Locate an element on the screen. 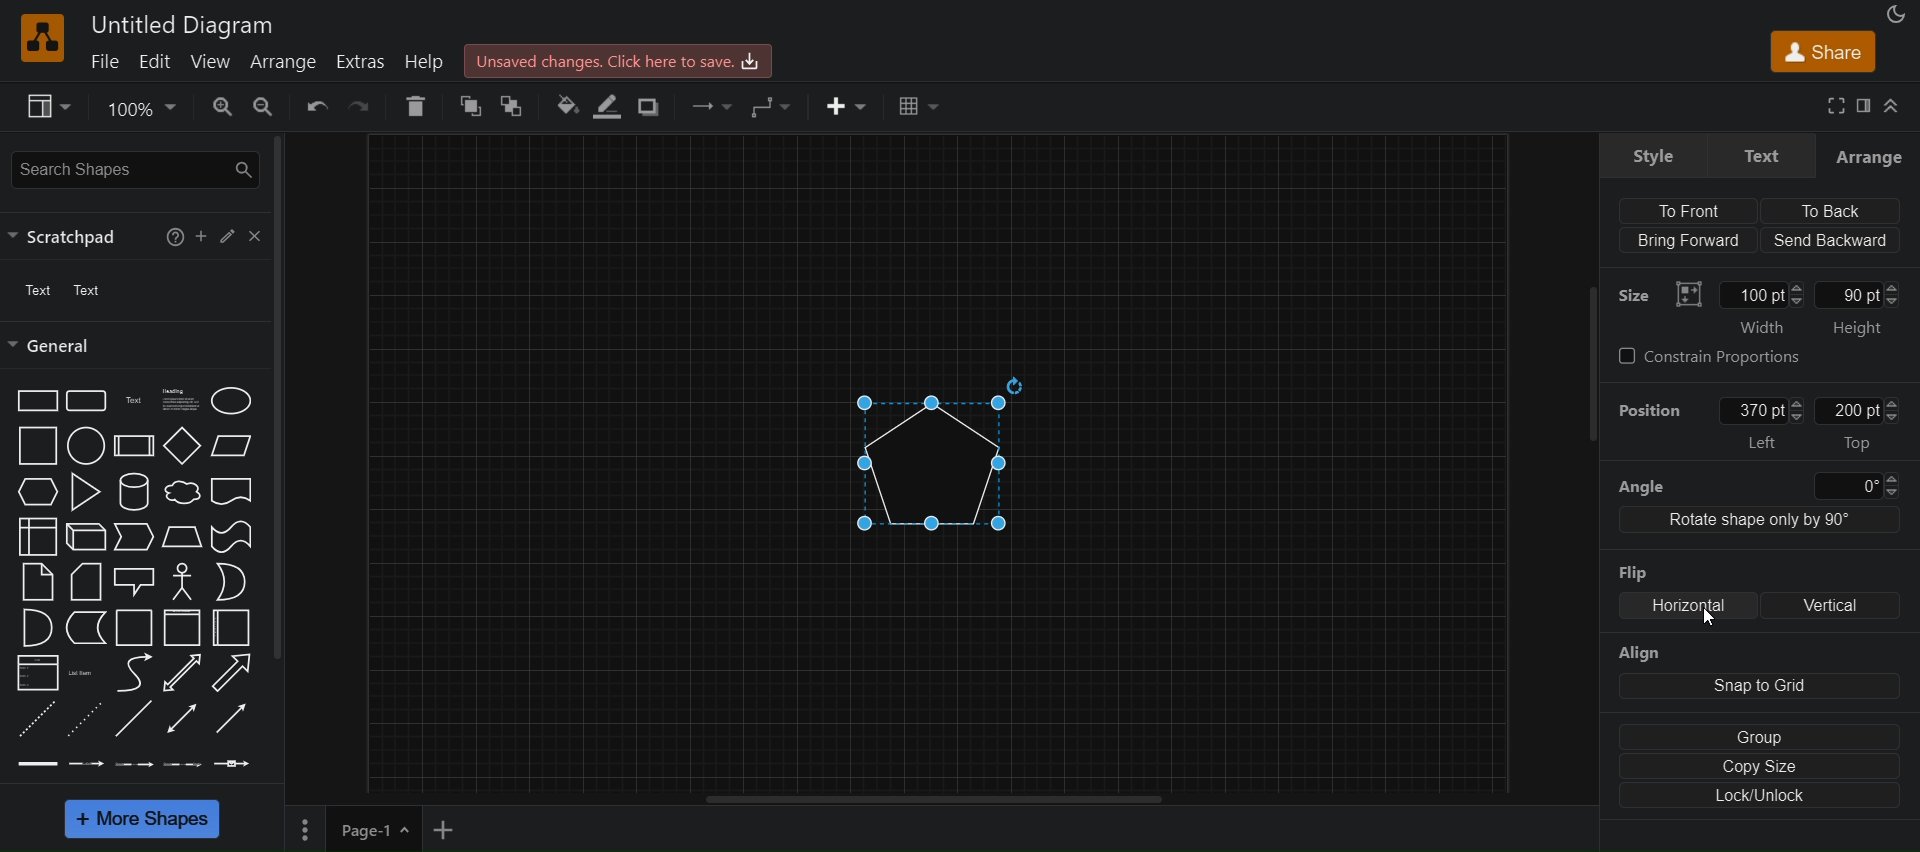 This screenshot has height=852, width=1920. Text is located at coordinates (136, 401).